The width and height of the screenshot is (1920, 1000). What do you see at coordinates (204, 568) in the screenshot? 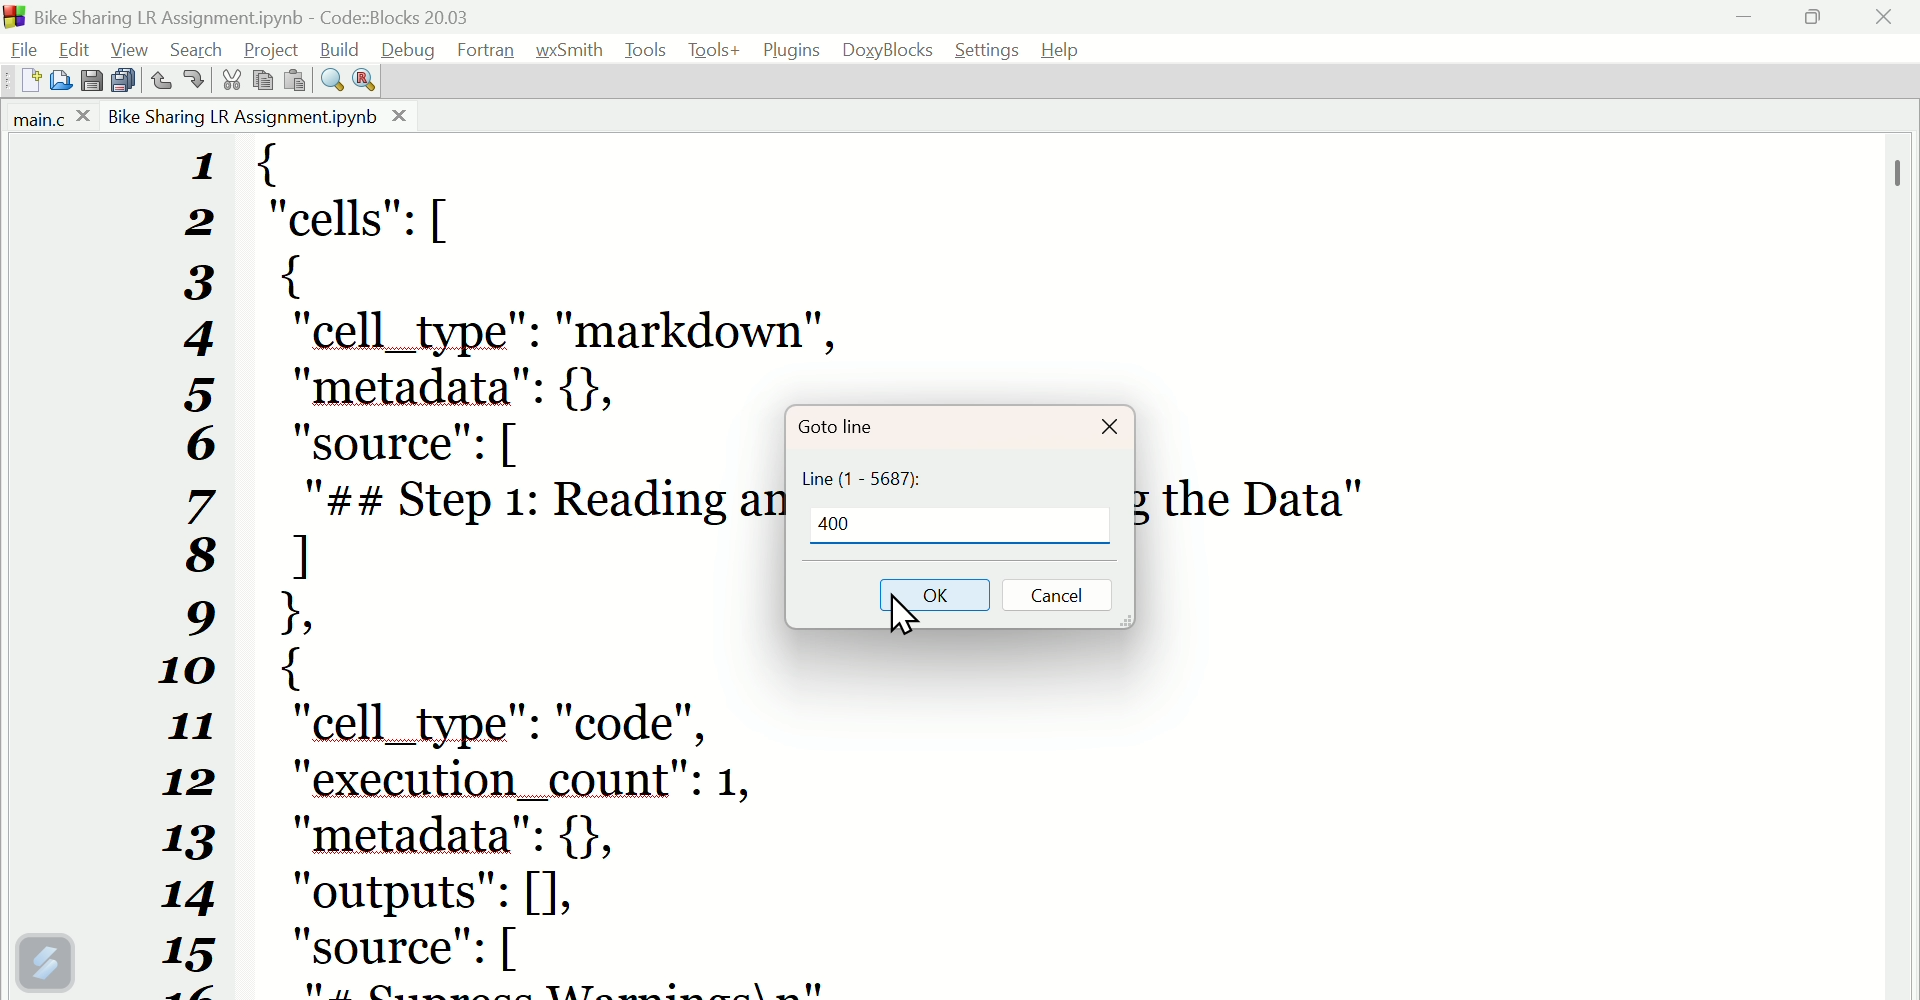
I see `Numbers` at bounding box center [204, 568].